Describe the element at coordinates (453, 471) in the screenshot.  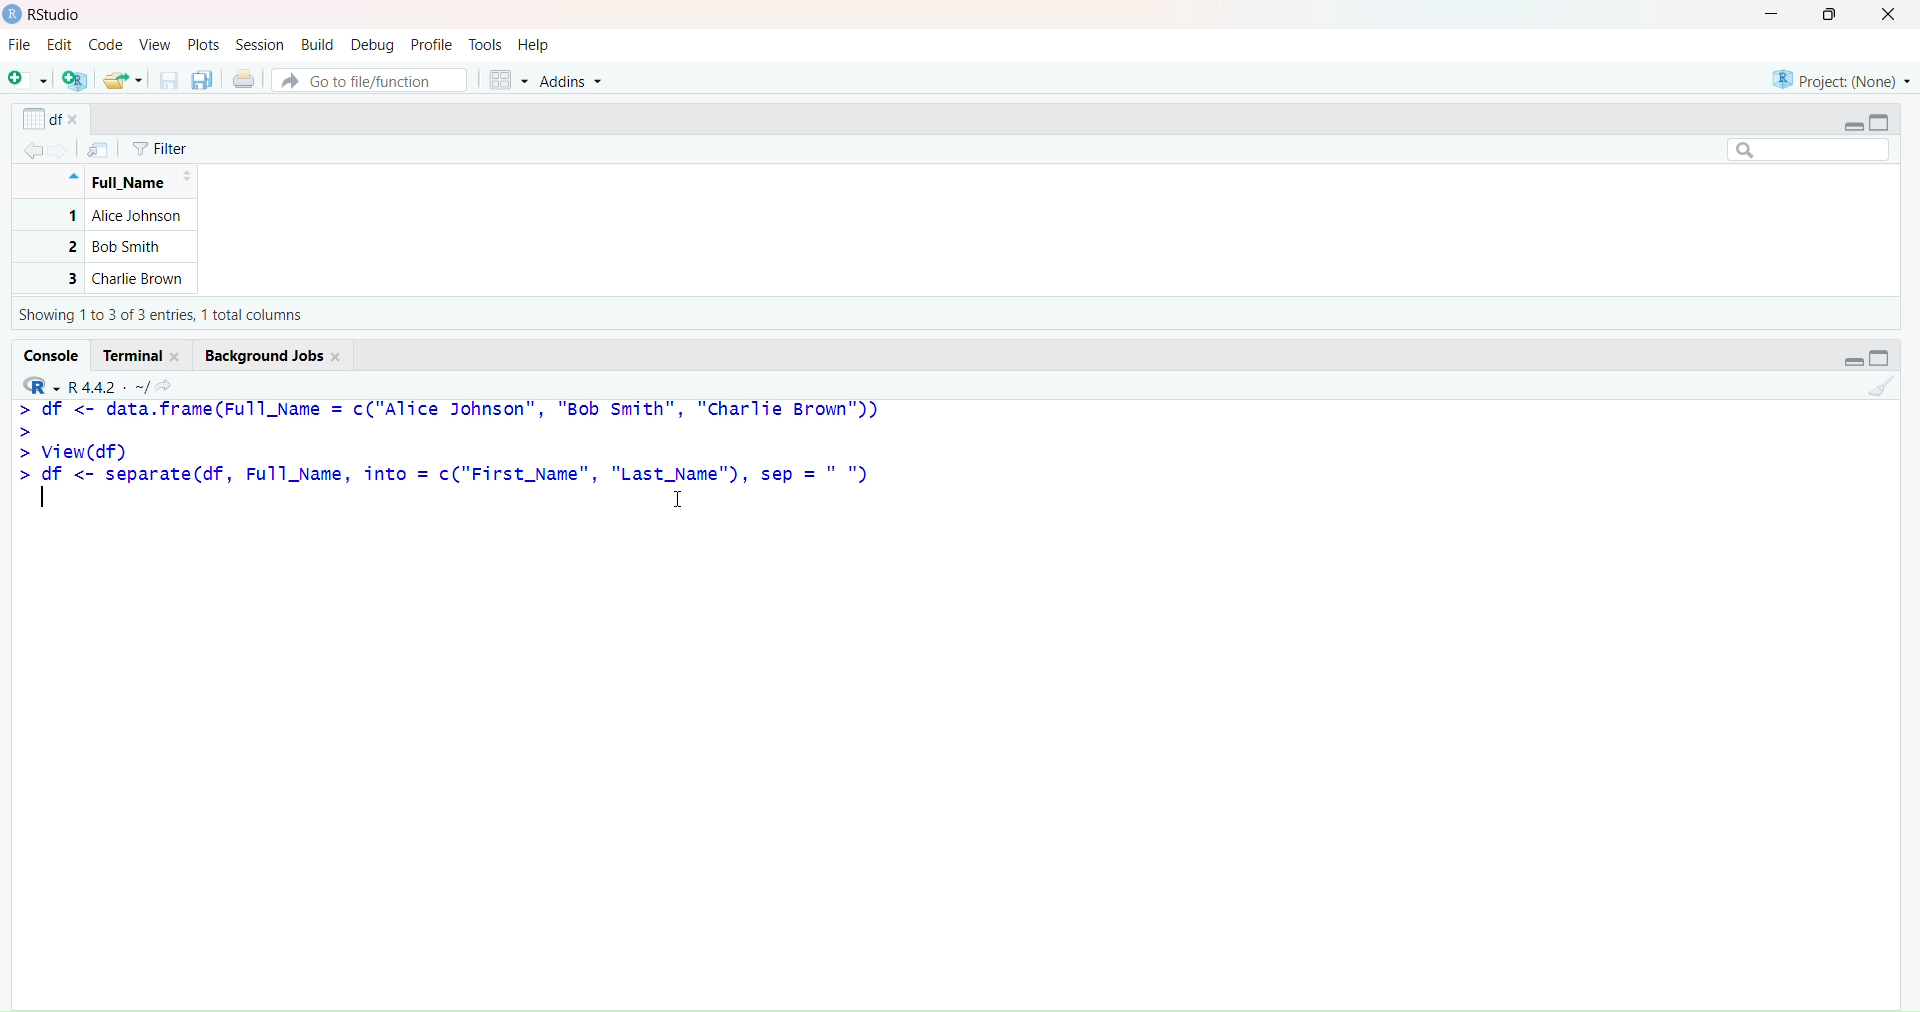
I see `> df <- data.frame(Full_Name = c("Alice Johnson", "Bob smith", "Charlie Brown"))

>

> View(df)

> df <- separate(df, Full_Name, into = c("First_Name", "Last_Name"), sep =" ")
I 1` at that location.